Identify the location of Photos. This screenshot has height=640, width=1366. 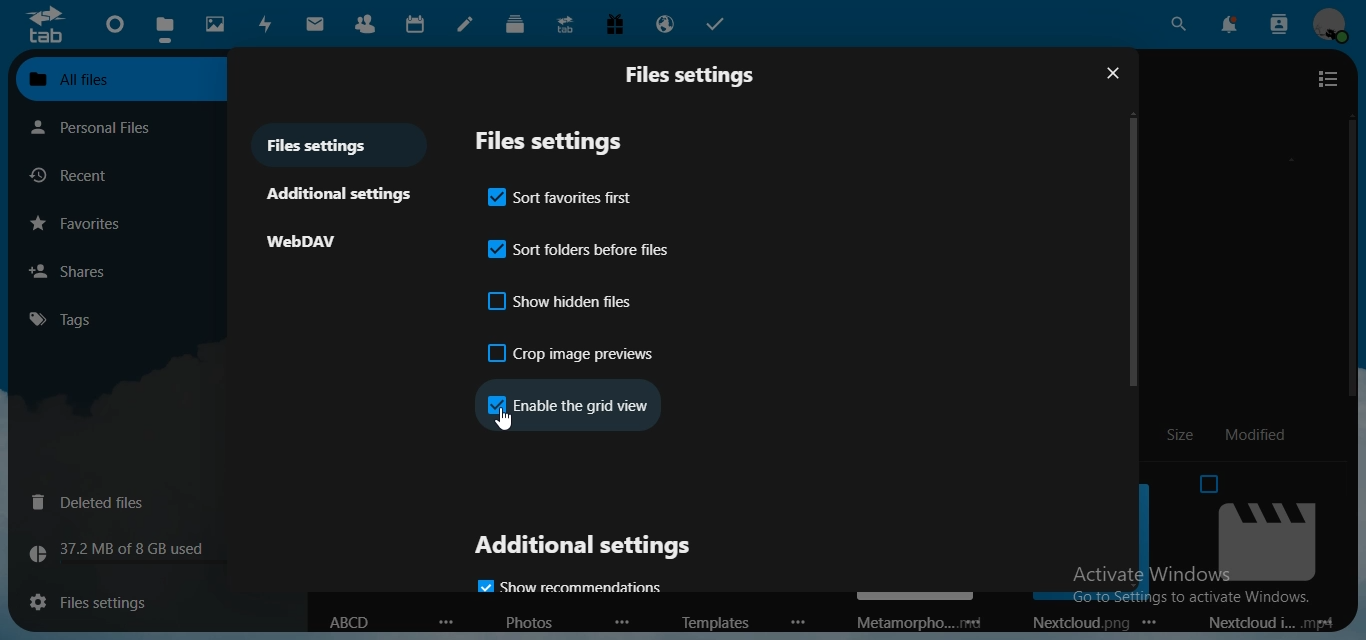
(532, 624).